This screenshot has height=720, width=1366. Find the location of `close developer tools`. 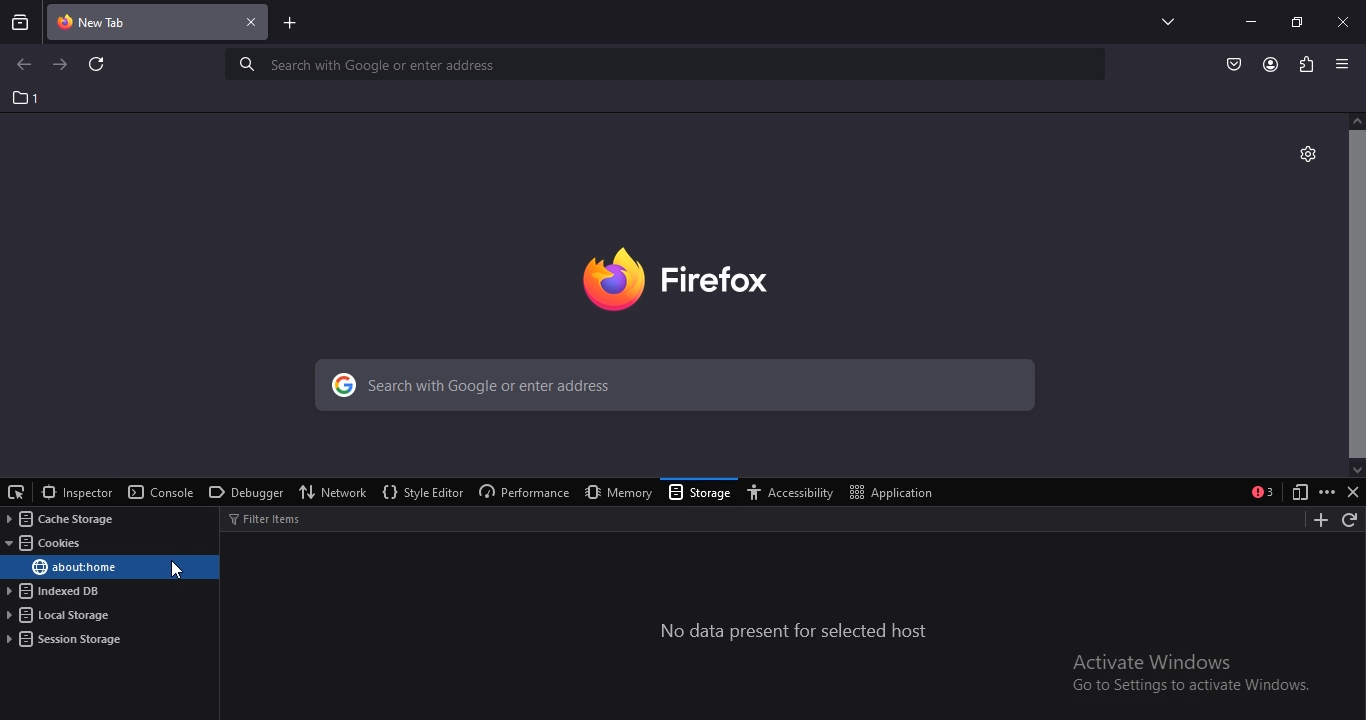

close developer tools is located at coordinates (1352, 491).